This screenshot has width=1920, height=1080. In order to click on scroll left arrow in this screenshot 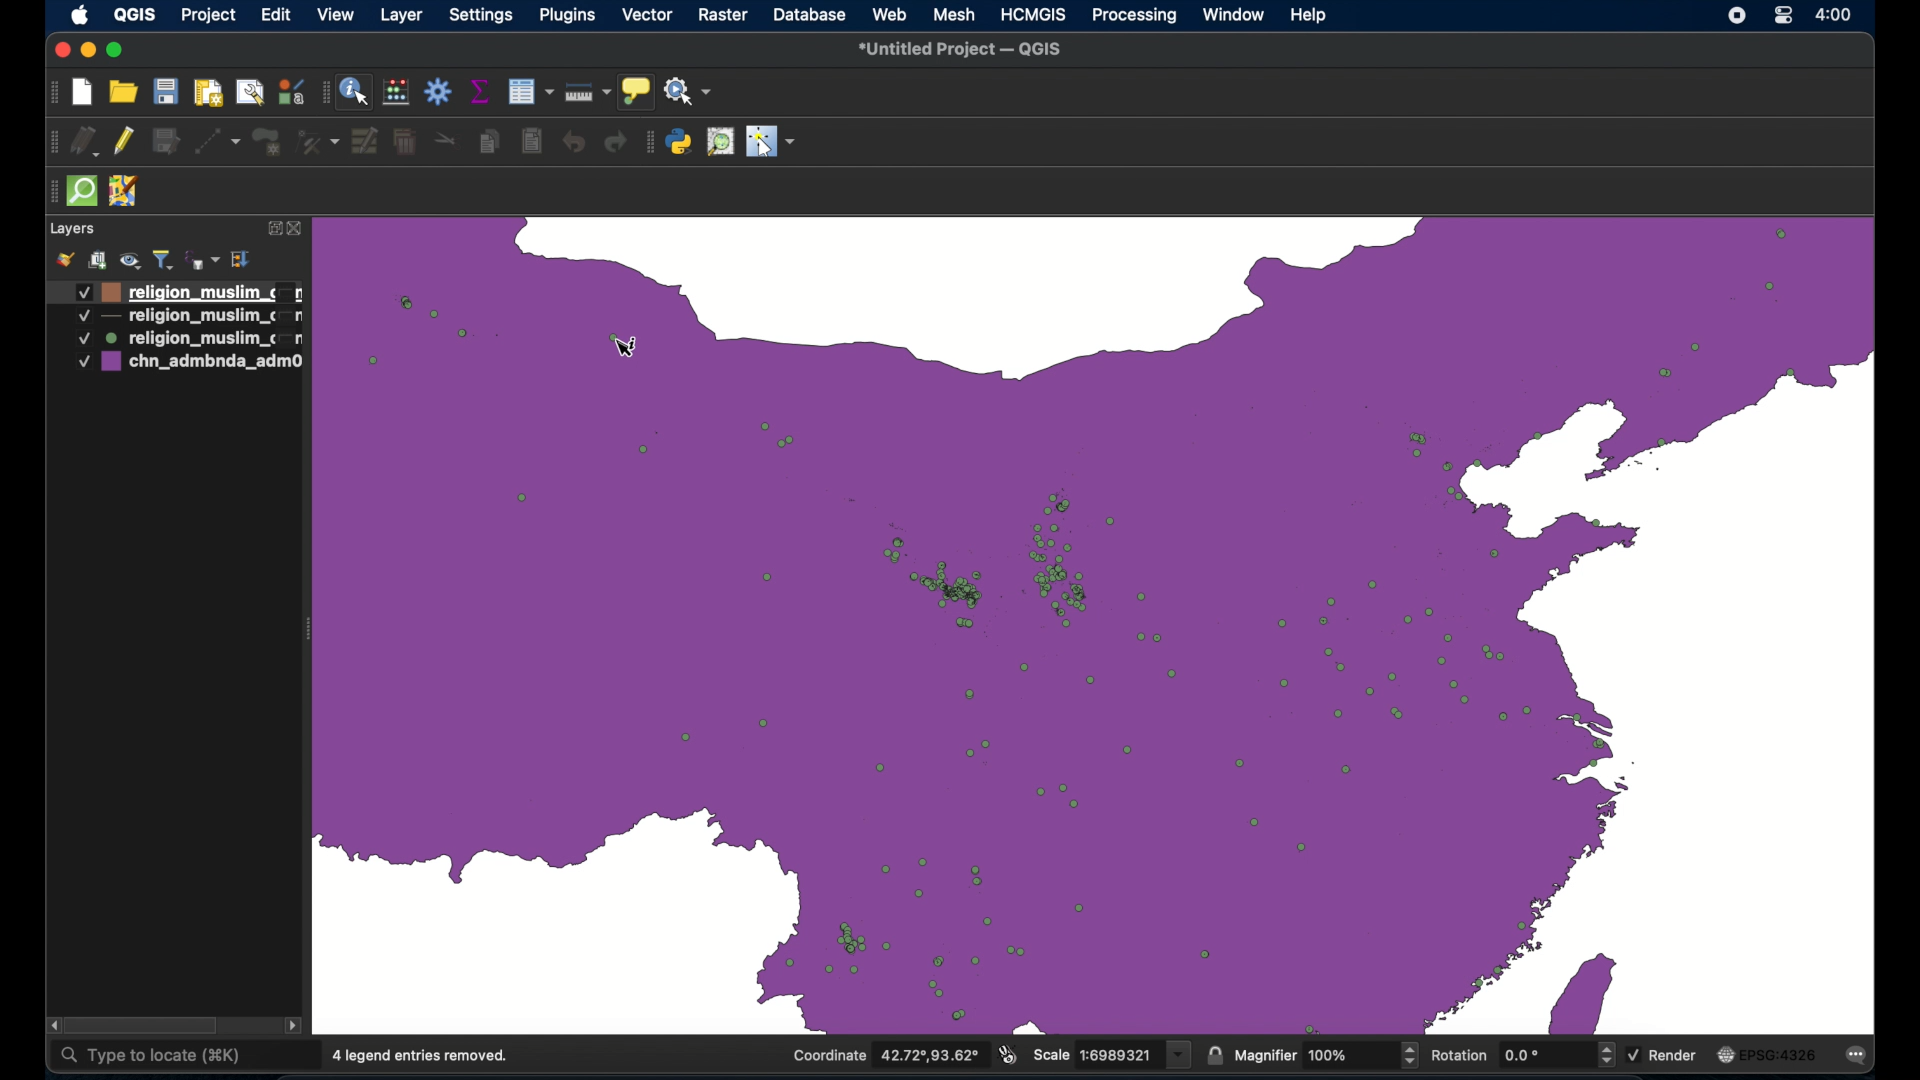, I will do `click(49, 1025)`.